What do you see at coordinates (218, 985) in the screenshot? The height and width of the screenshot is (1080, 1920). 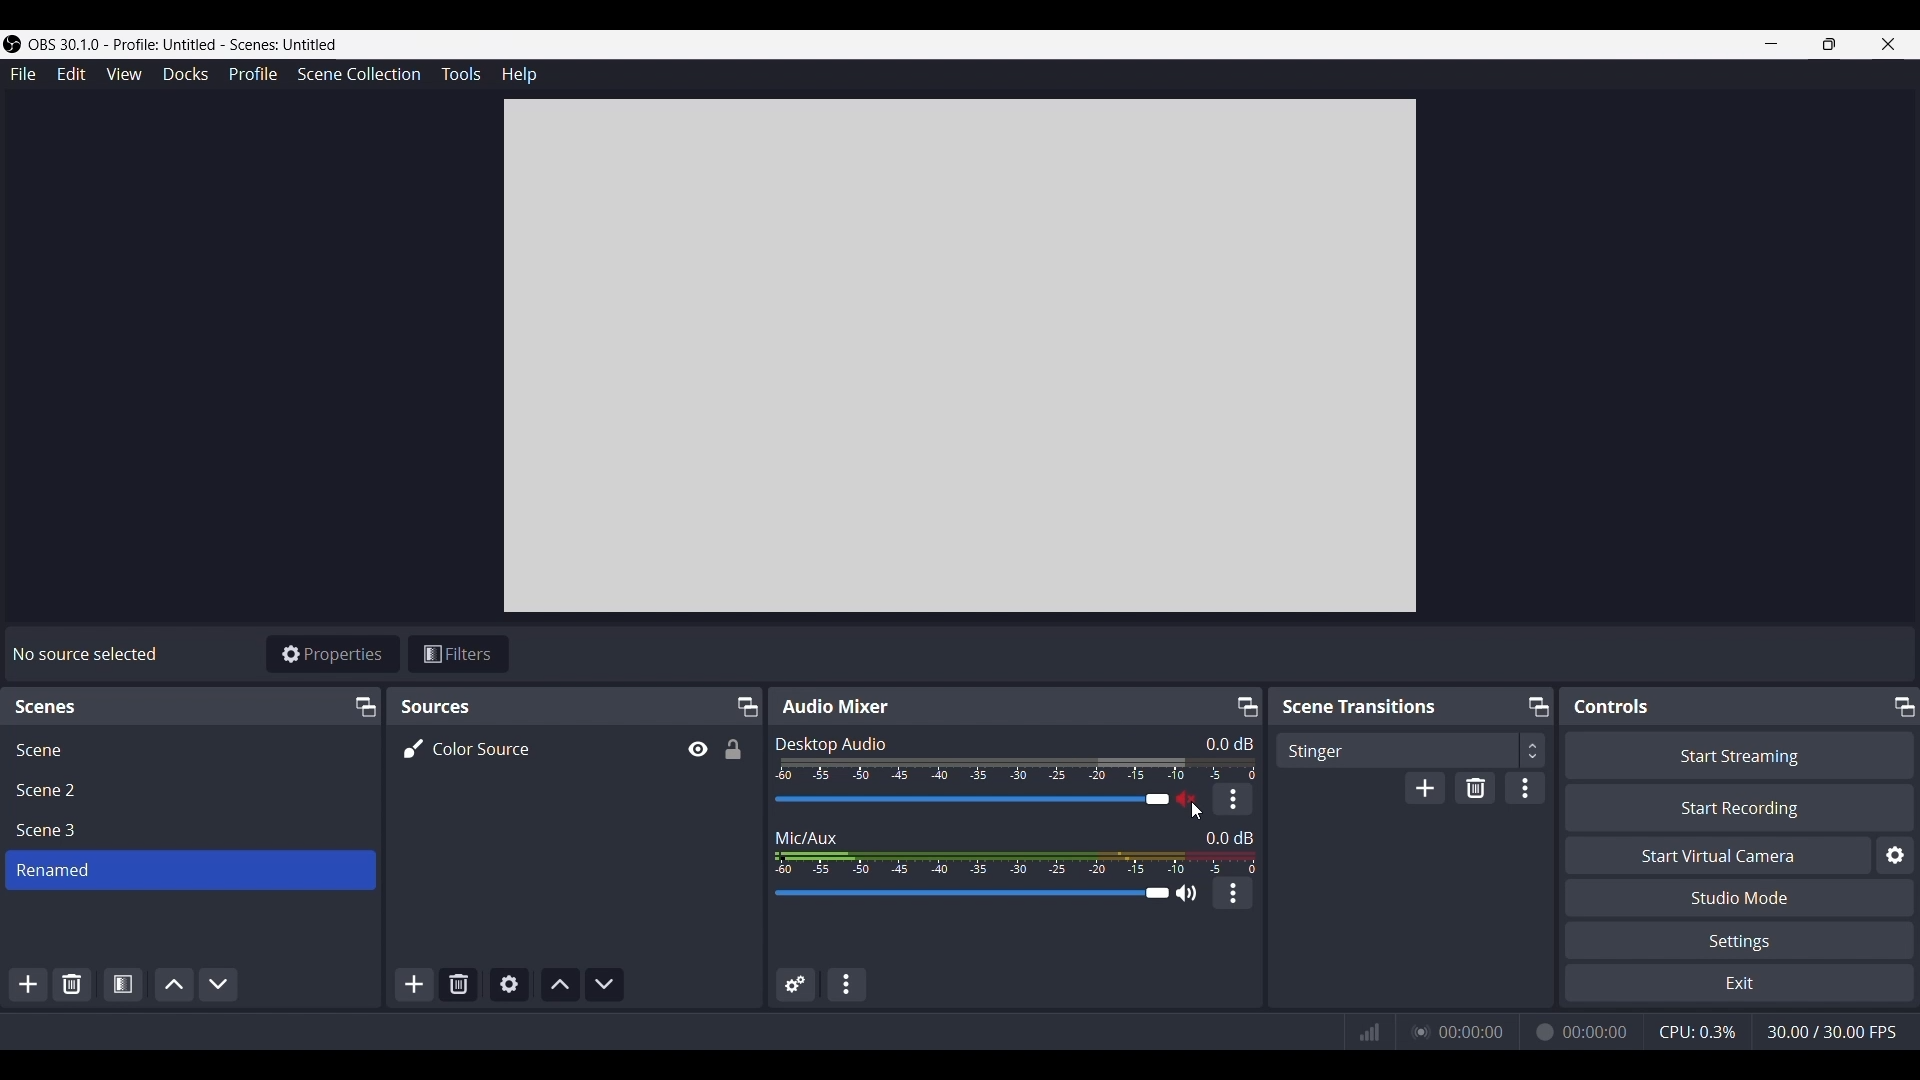 I see `Move scene one step down` at bounding box center [218, 985].